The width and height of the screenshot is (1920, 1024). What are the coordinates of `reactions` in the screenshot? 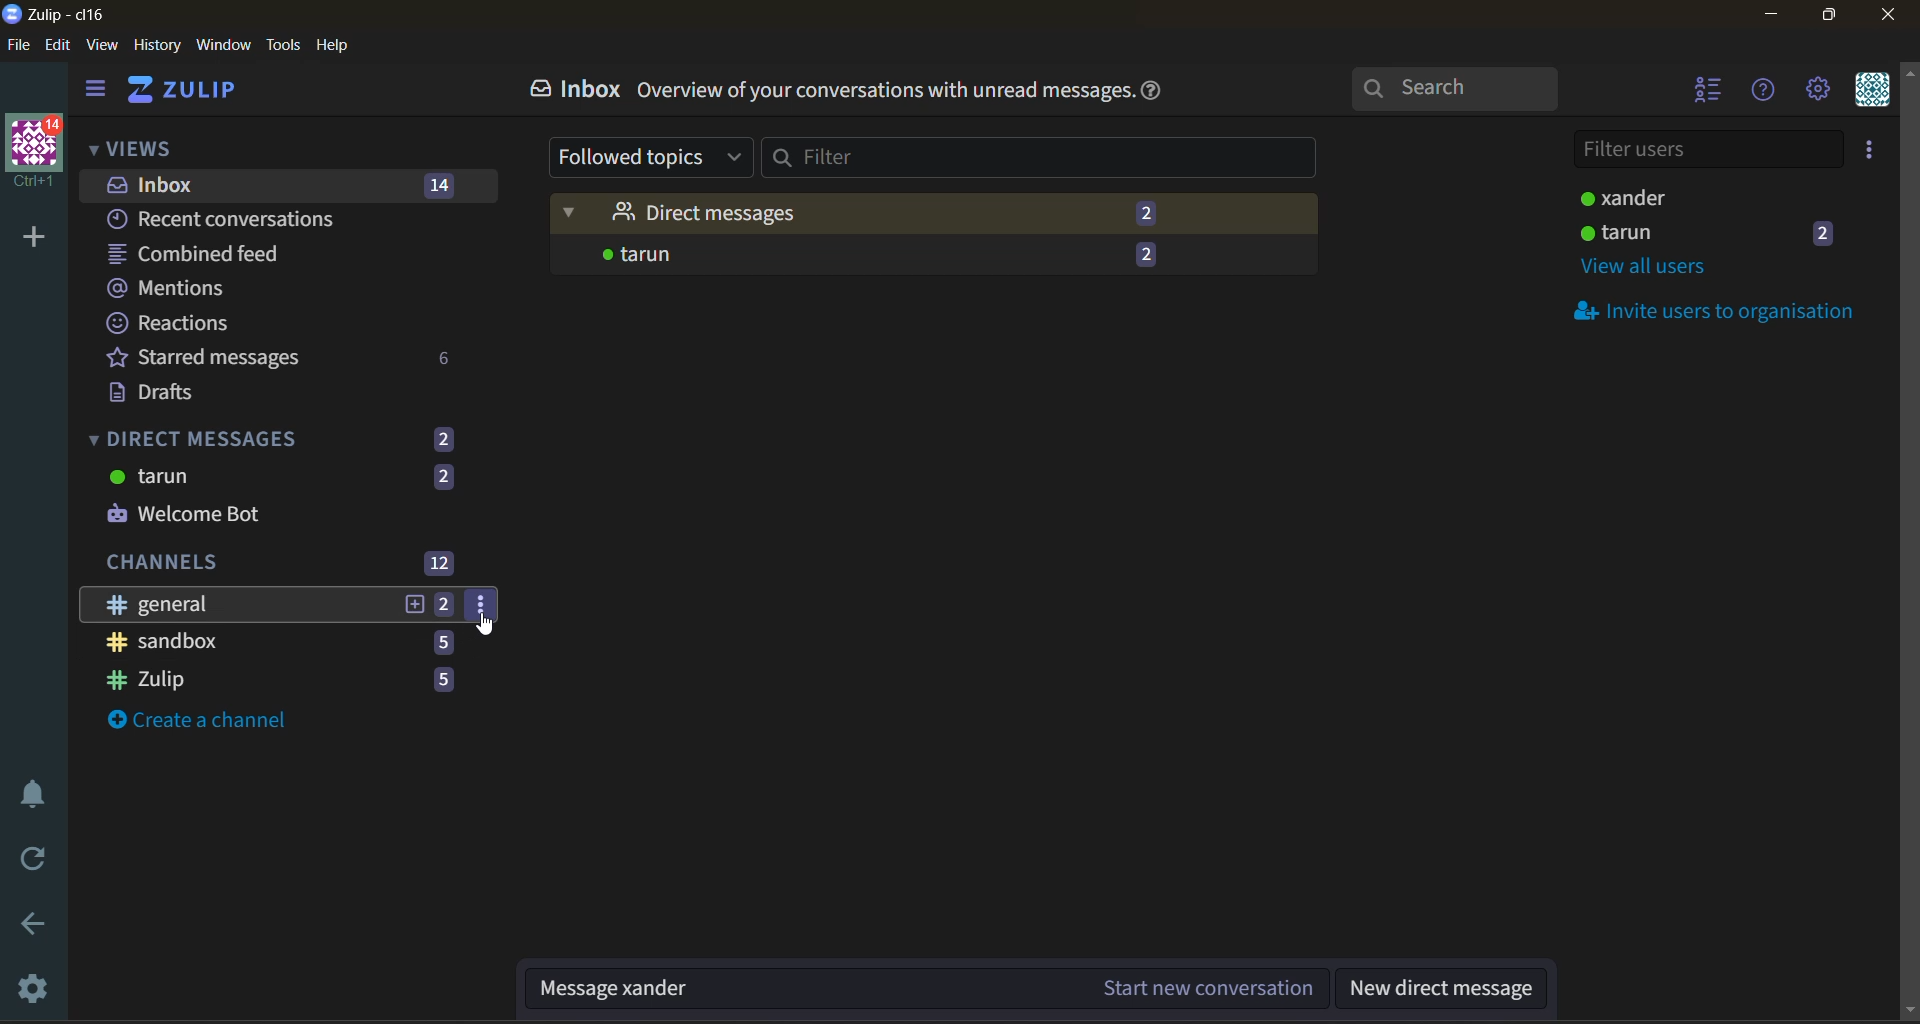 It's located at (177, 323).